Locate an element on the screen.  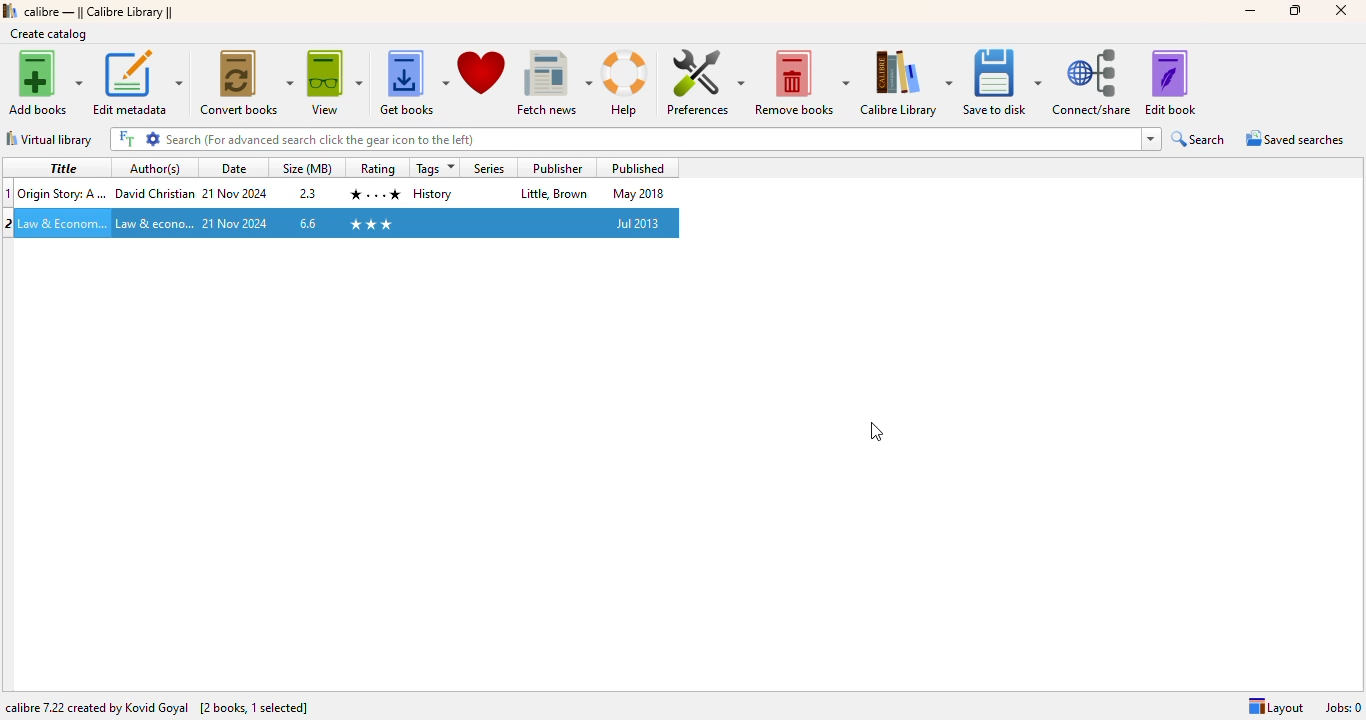
6.6 mbs is located at coordinates (307, 224).